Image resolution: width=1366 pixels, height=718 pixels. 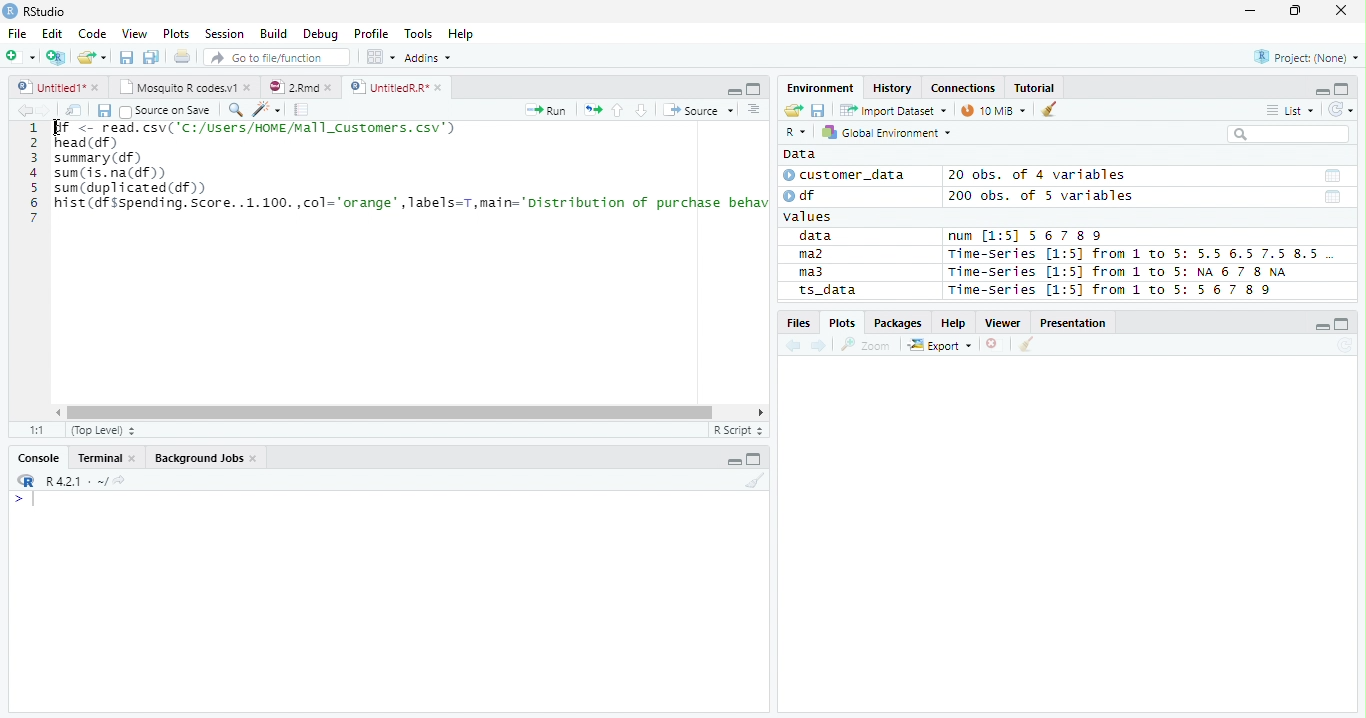 What do you see at coordinates (266, 110) in the screenshot?
I see `Code Tools` at bounding box center [266, 110].